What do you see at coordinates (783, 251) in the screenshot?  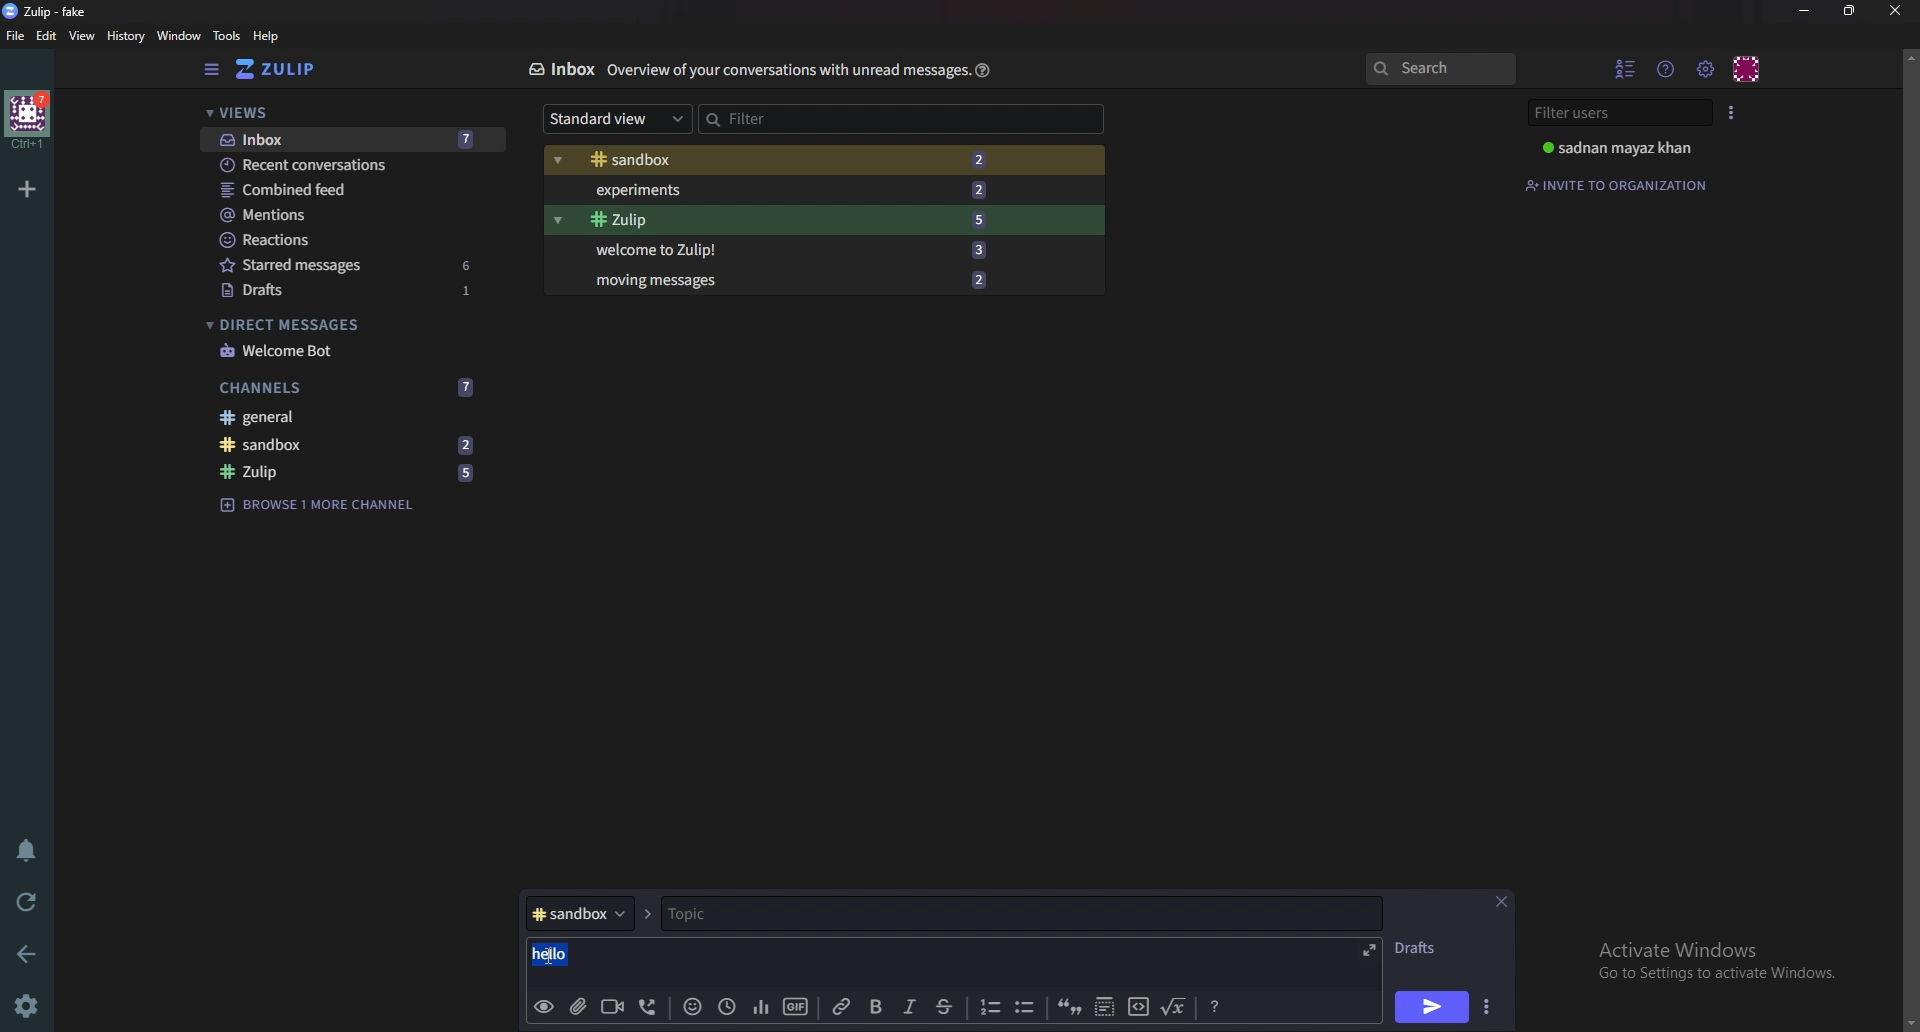 I see `Welcome to Zulip 3` at bounding box center [783, 251].